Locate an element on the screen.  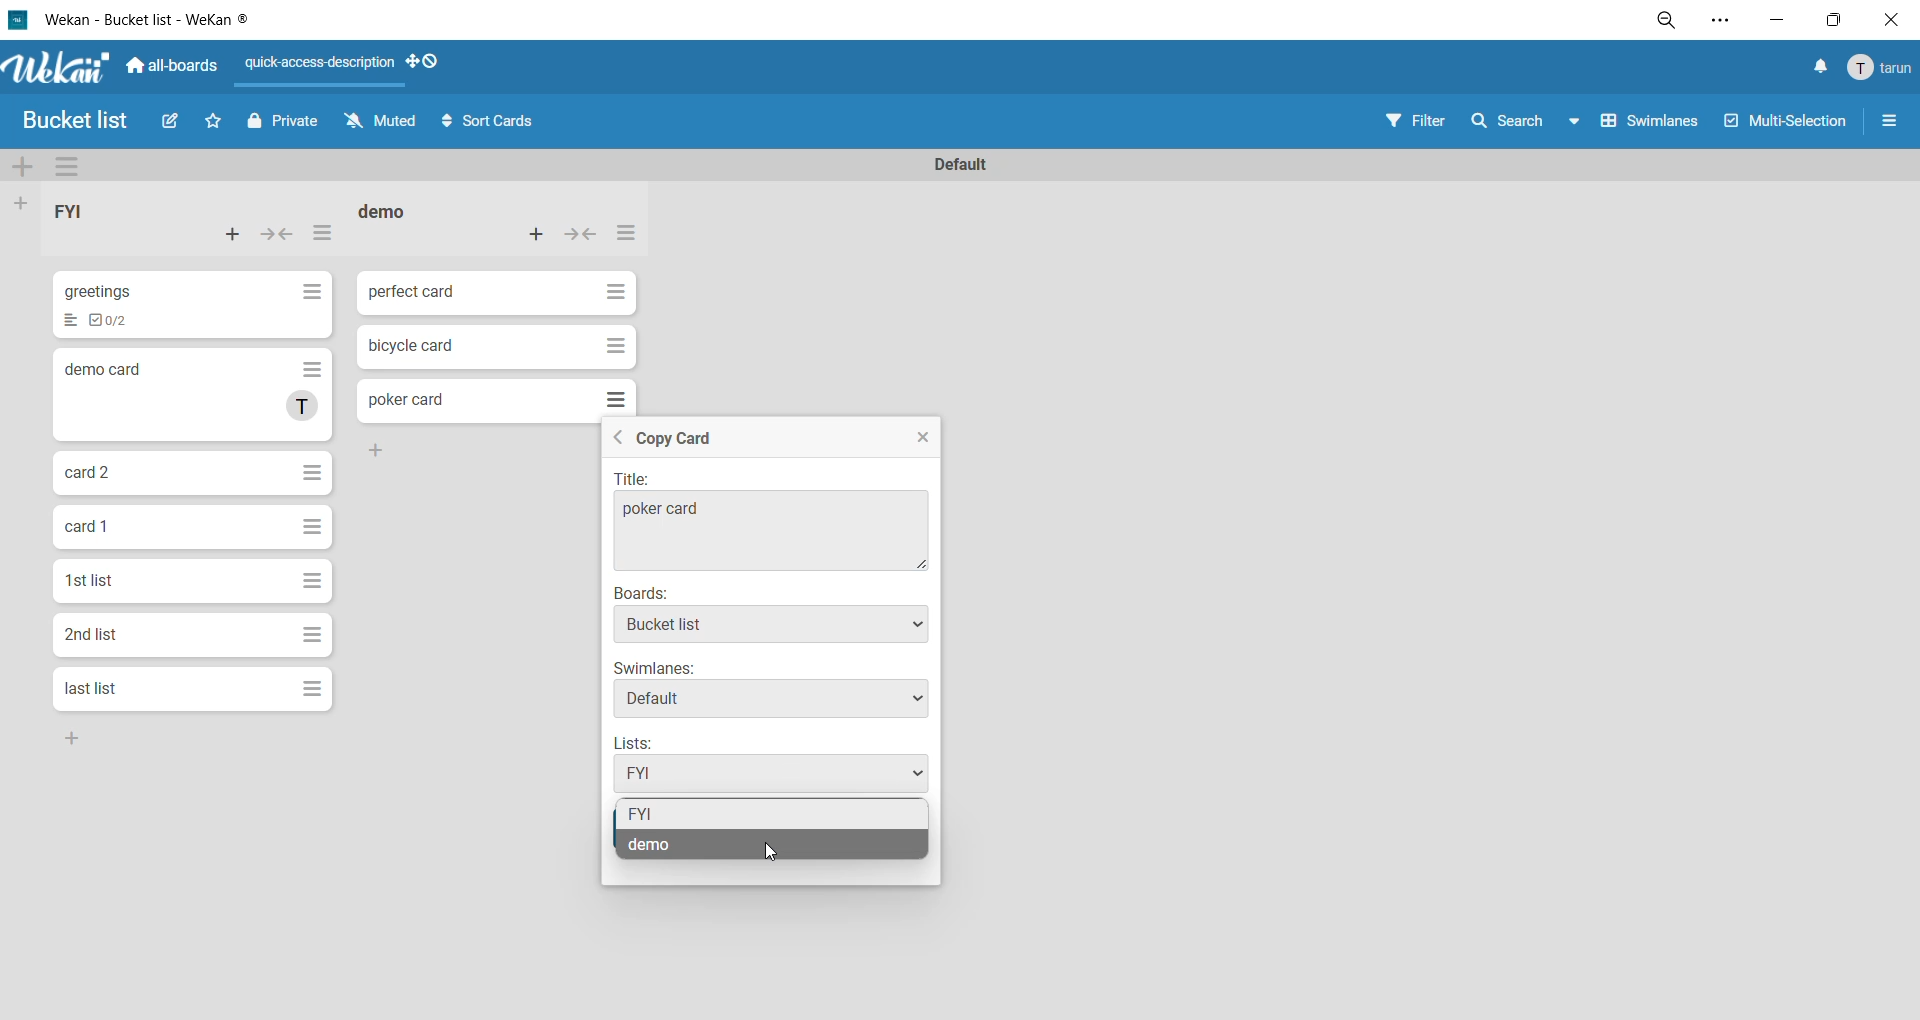
Boards: is located at coordinates (645, 593).